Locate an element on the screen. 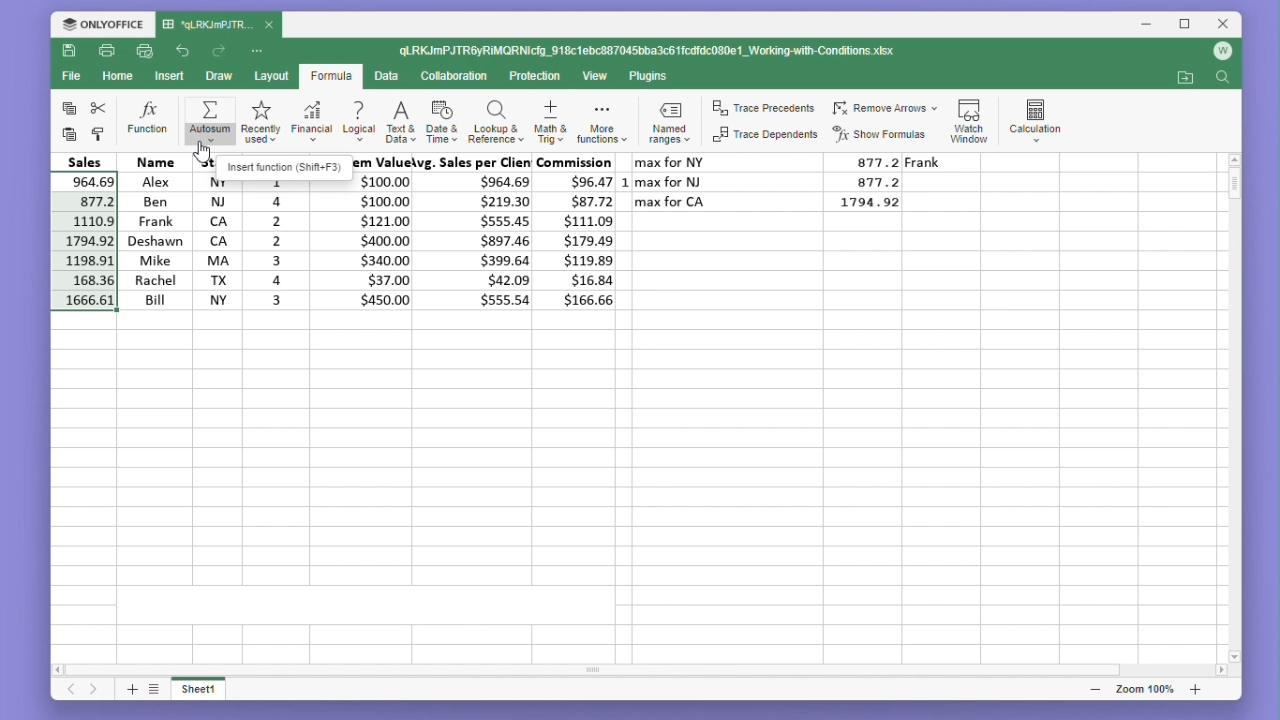  scroll up is located at coordinates (1234, 159).